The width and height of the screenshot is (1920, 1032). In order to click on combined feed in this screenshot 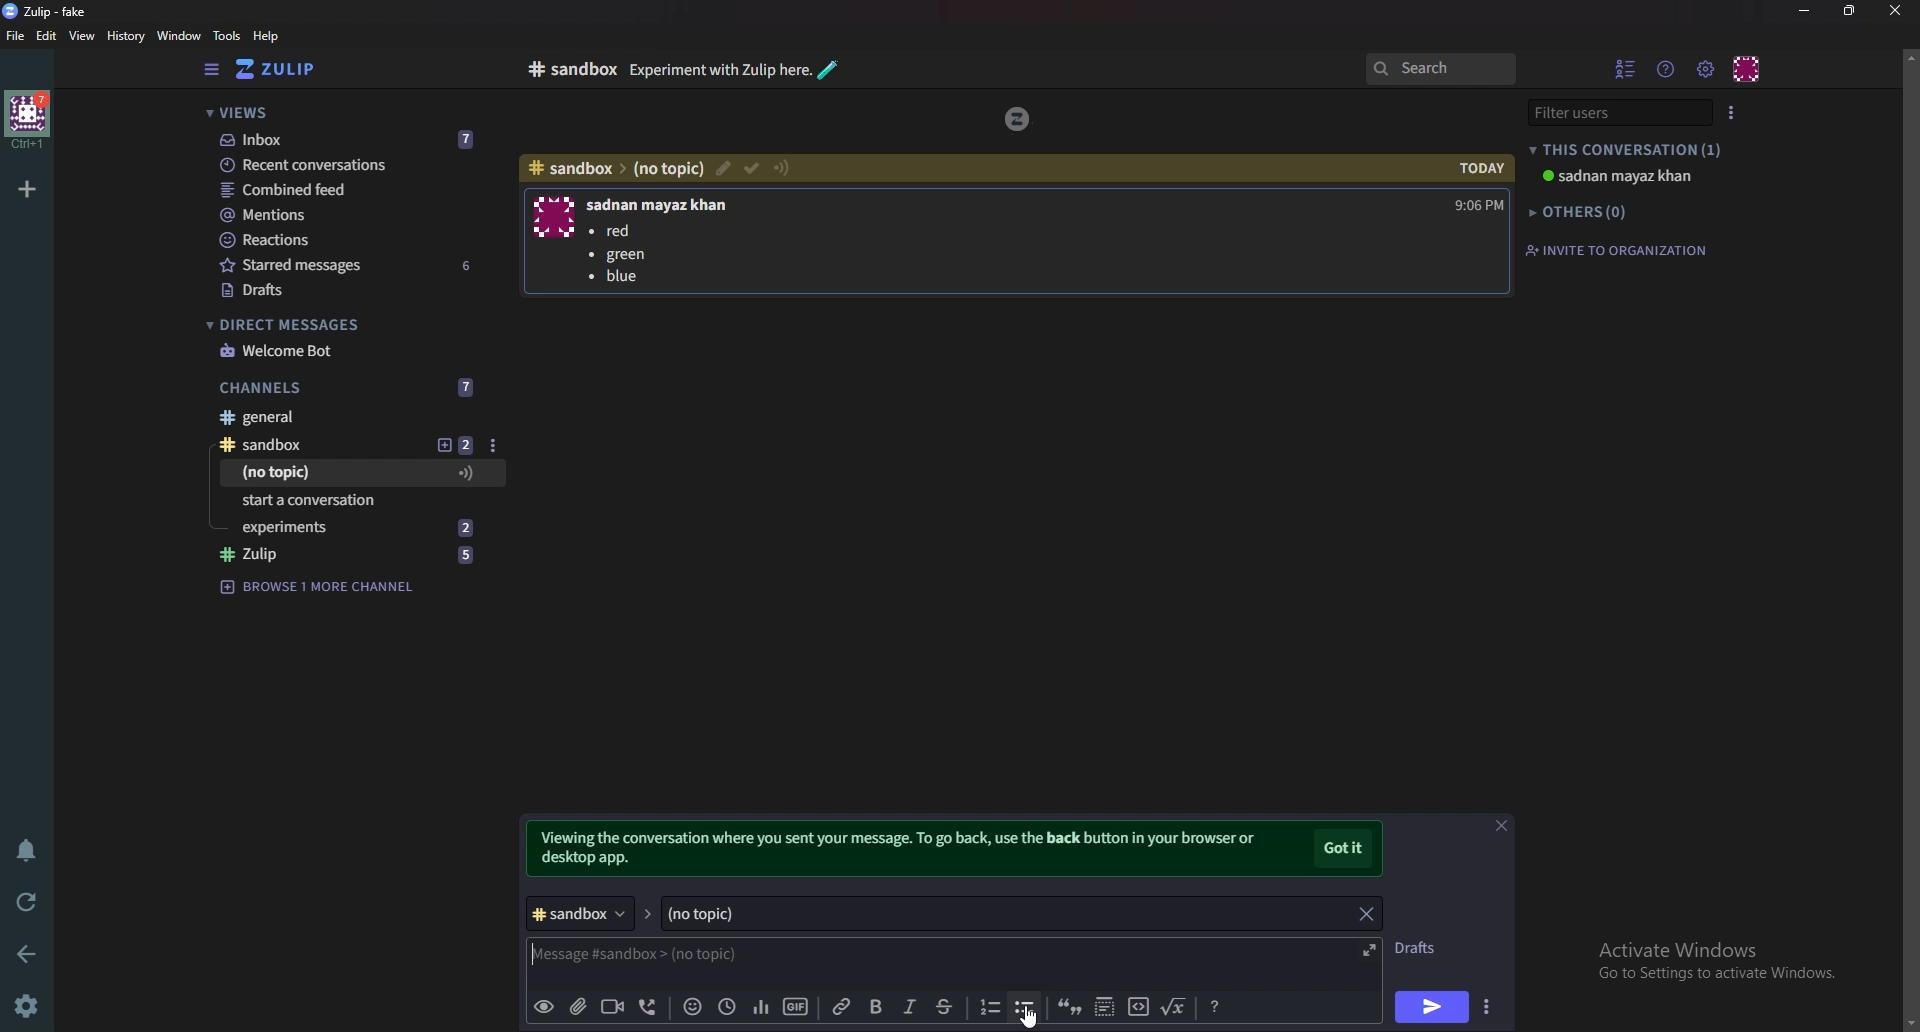, I will do `click(352, 190)`.